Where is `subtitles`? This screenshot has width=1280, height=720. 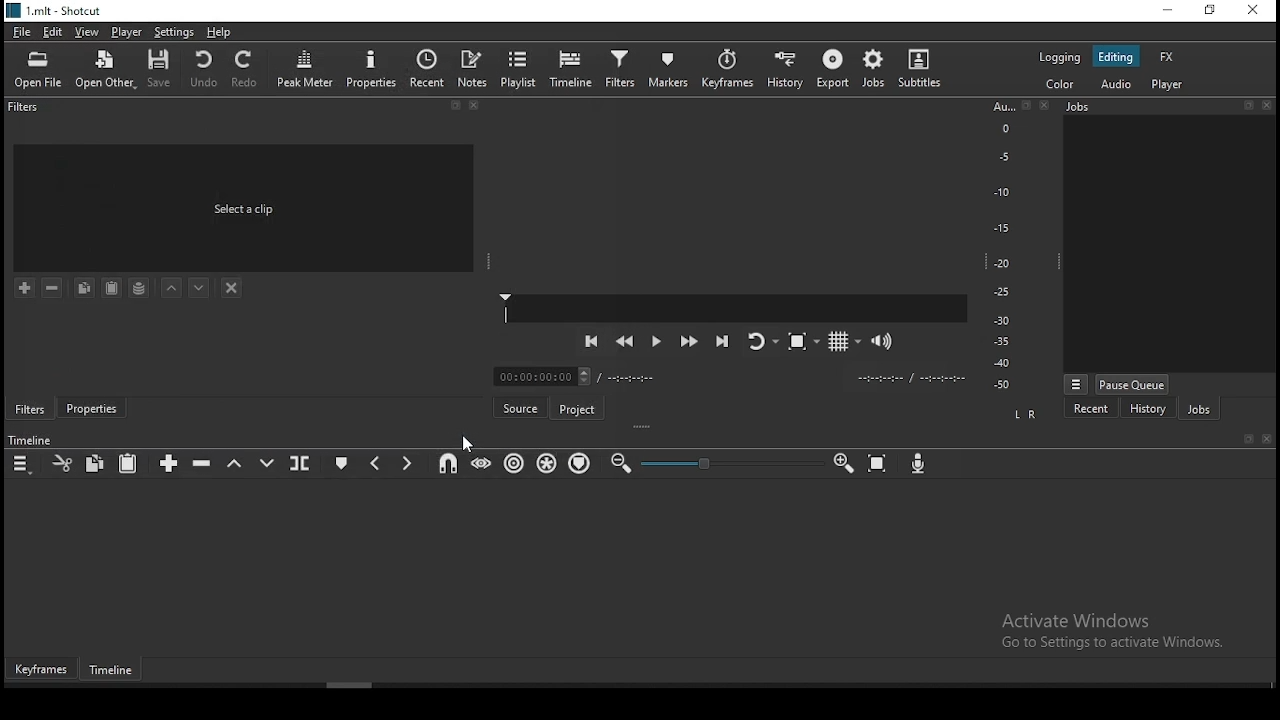
subtitles is located at coordinates (924, 68).